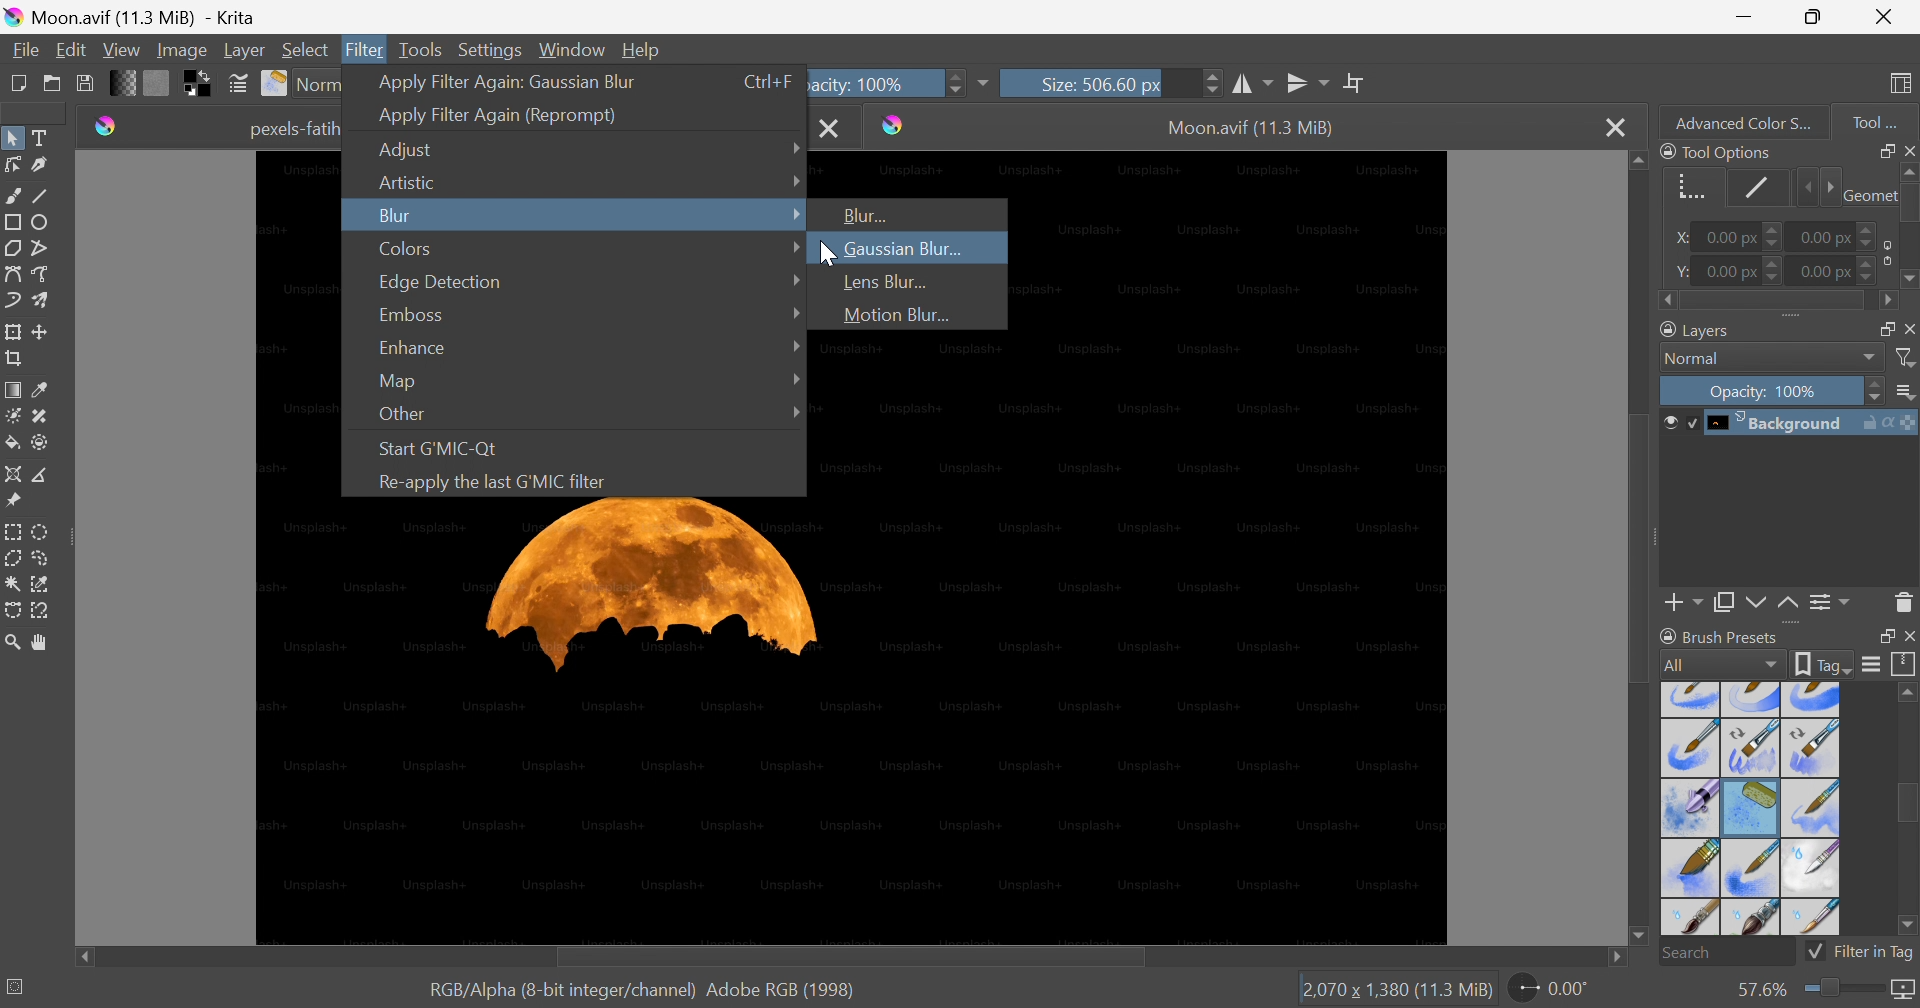  What do you see at coordinates (1637, 160) in the screenshot?
I see `Scroll up` at bounding box center [1637, 160].